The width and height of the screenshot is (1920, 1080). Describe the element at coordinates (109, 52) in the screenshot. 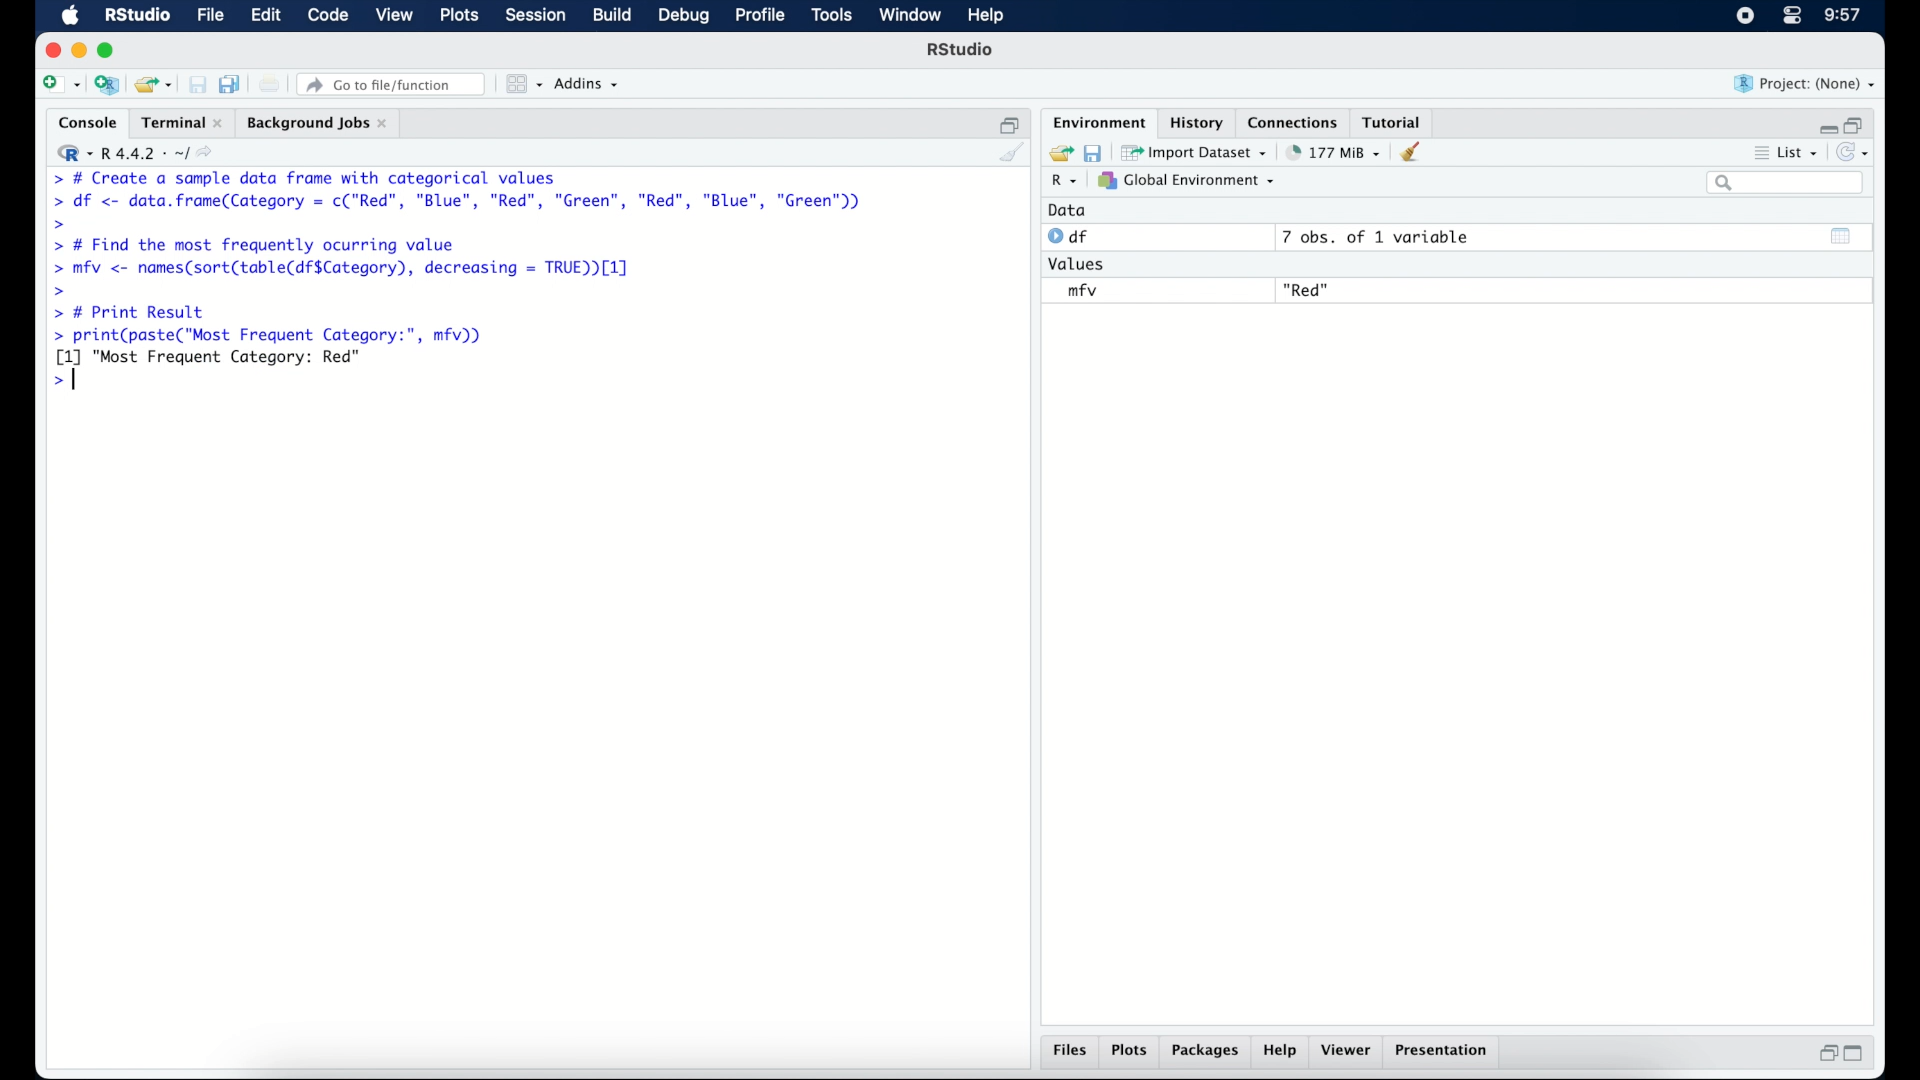

I see `maximize` at that location.